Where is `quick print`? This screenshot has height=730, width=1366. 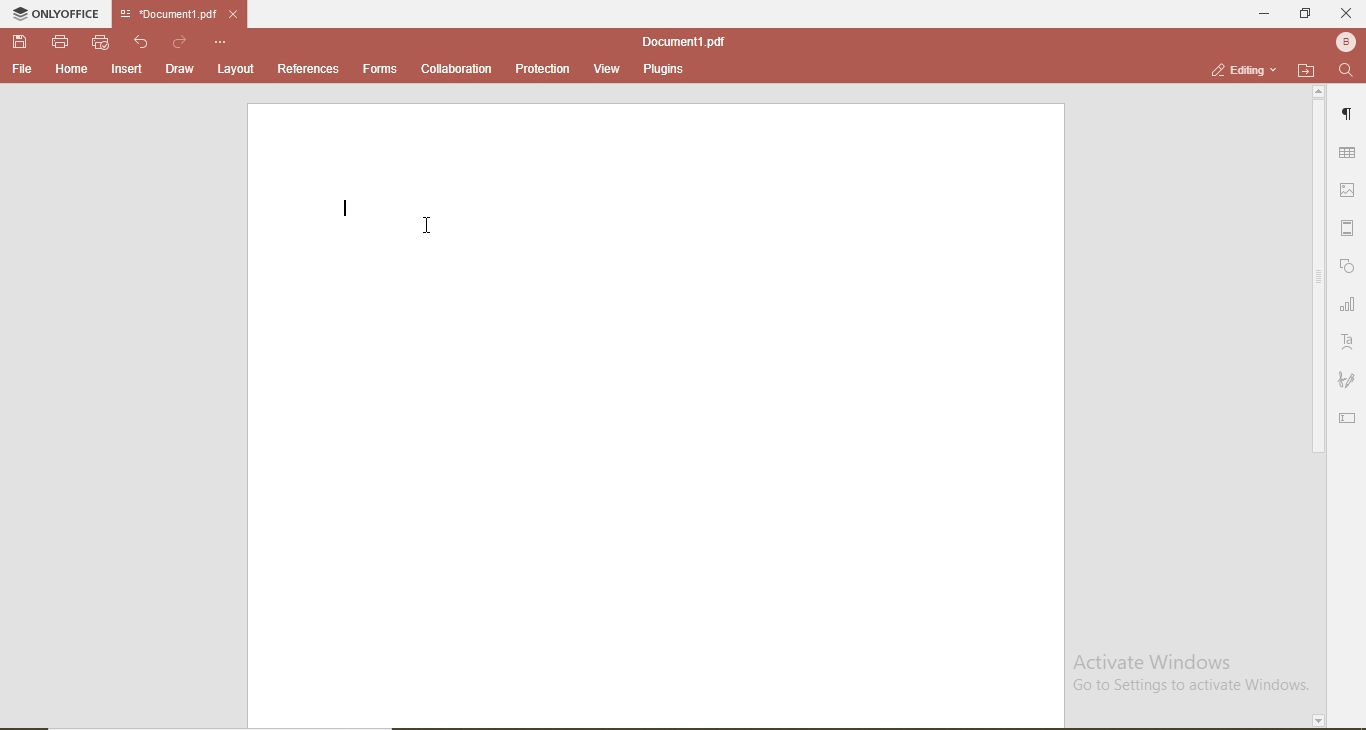 quick print is located at coordinates (101, 43).